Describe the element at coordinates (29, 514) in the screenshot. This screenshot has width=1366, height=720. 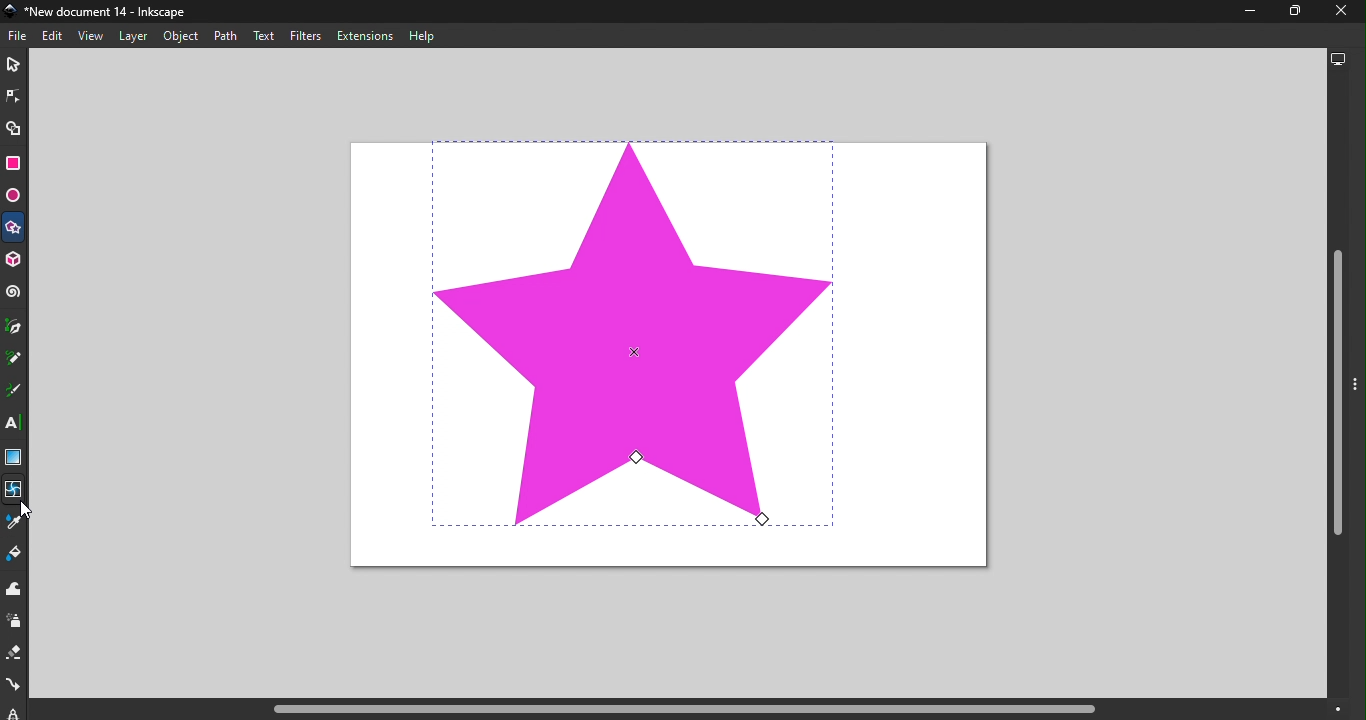
I see `Cursor` at that location.